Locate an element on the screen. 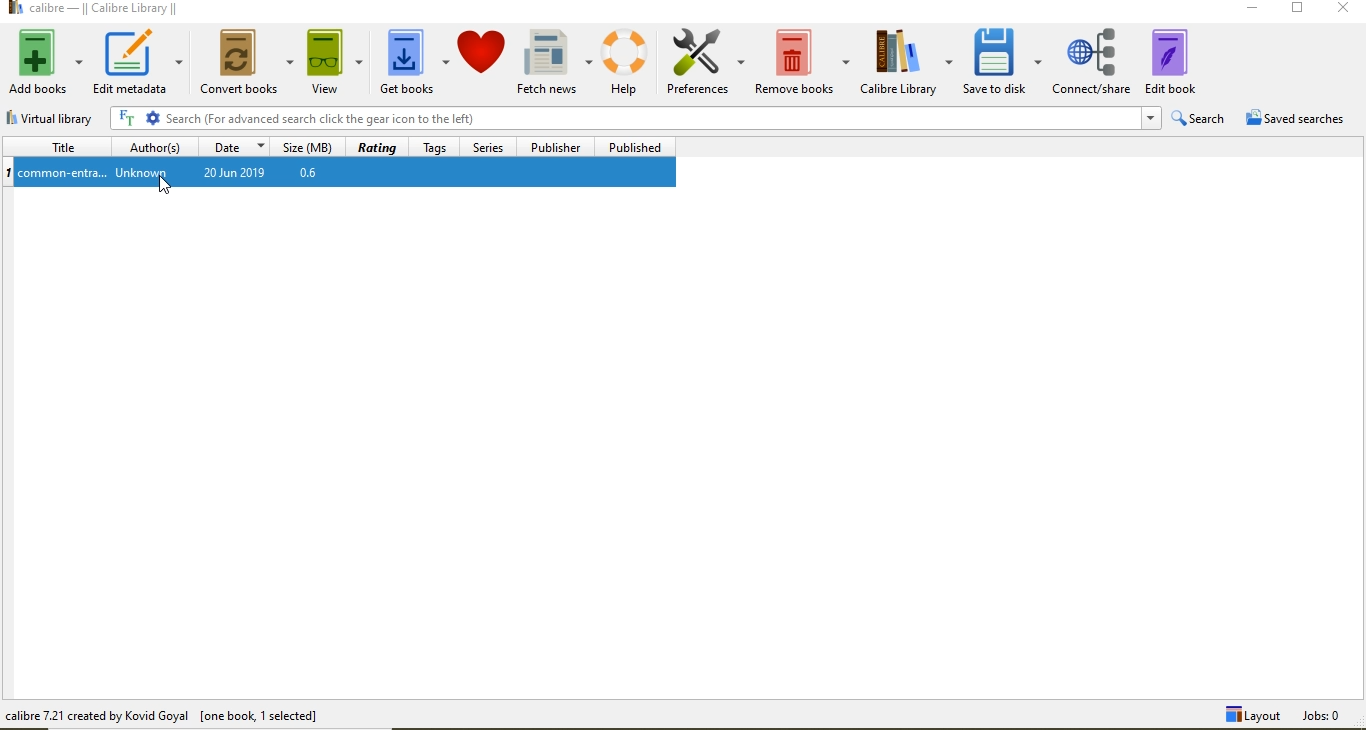 The width and height of the screenshot is (1366, 730). virtual library is located at coordinates (58, 119).